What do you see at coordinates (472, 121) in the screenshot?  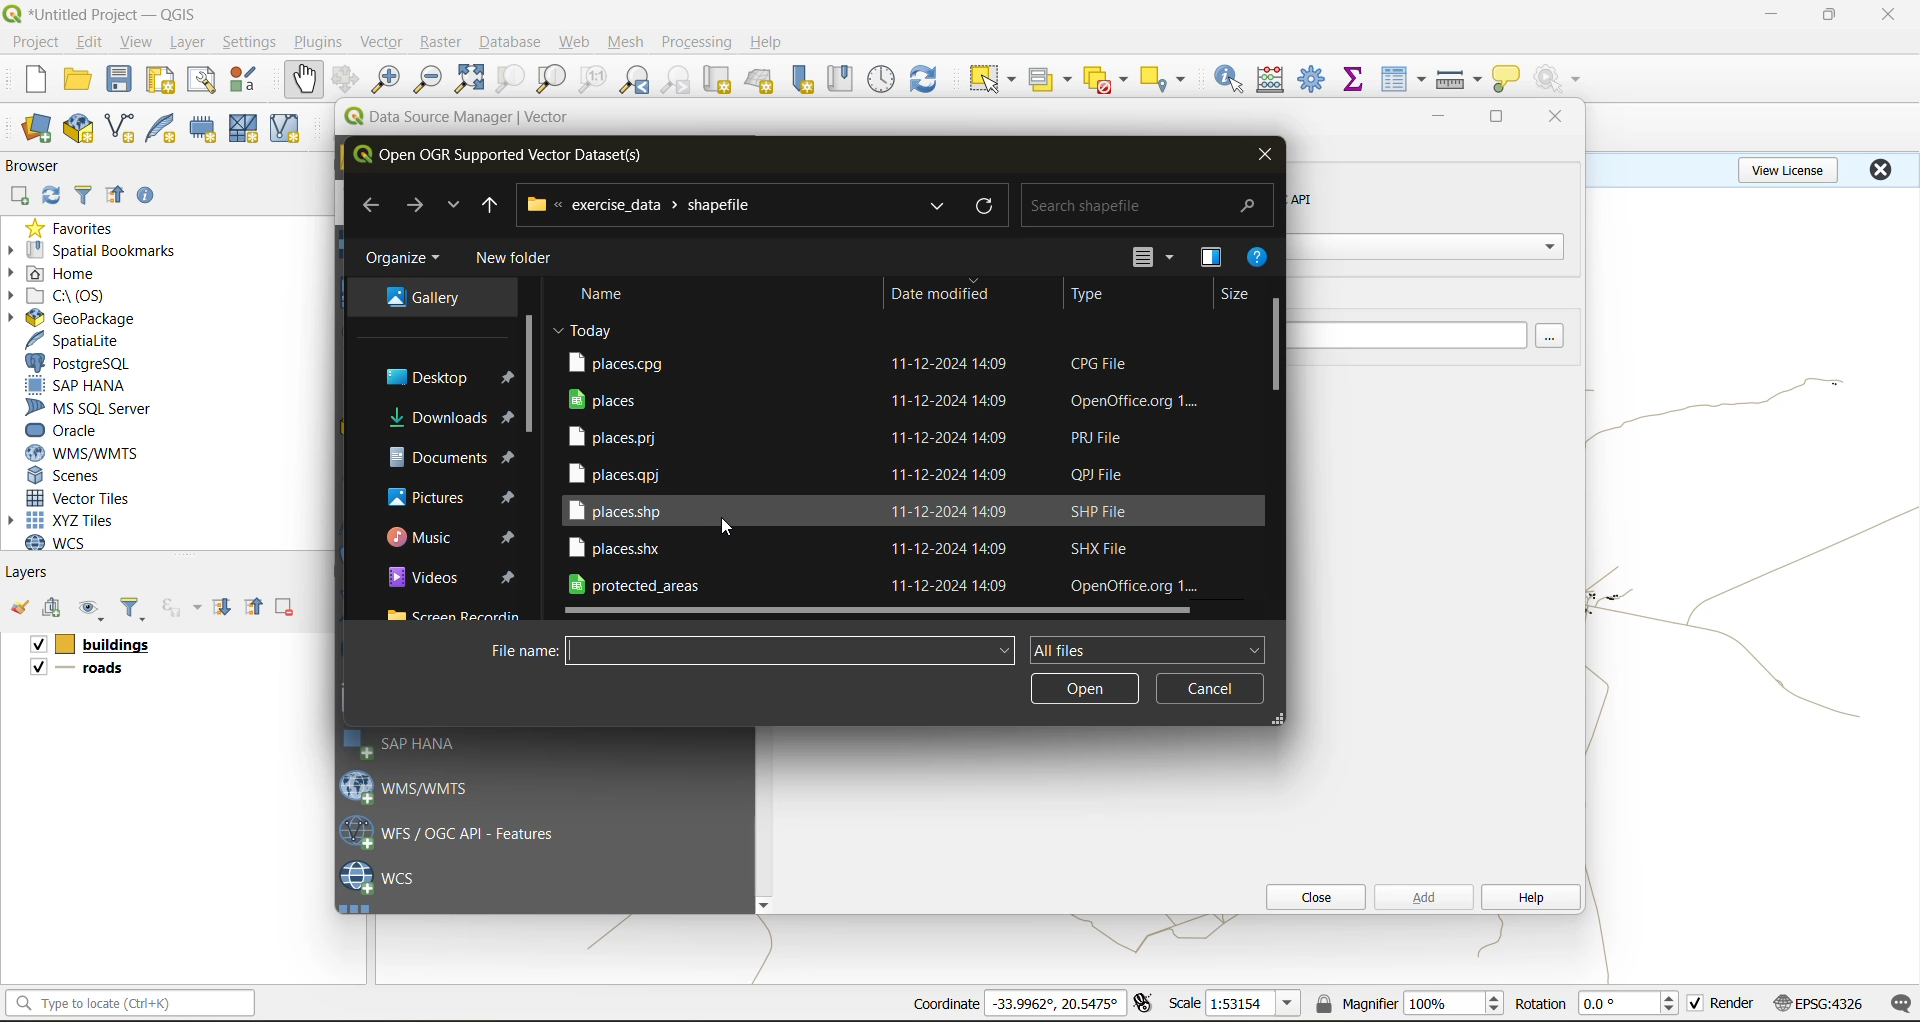 I see `data source manager` at bounding box center [472, 121].